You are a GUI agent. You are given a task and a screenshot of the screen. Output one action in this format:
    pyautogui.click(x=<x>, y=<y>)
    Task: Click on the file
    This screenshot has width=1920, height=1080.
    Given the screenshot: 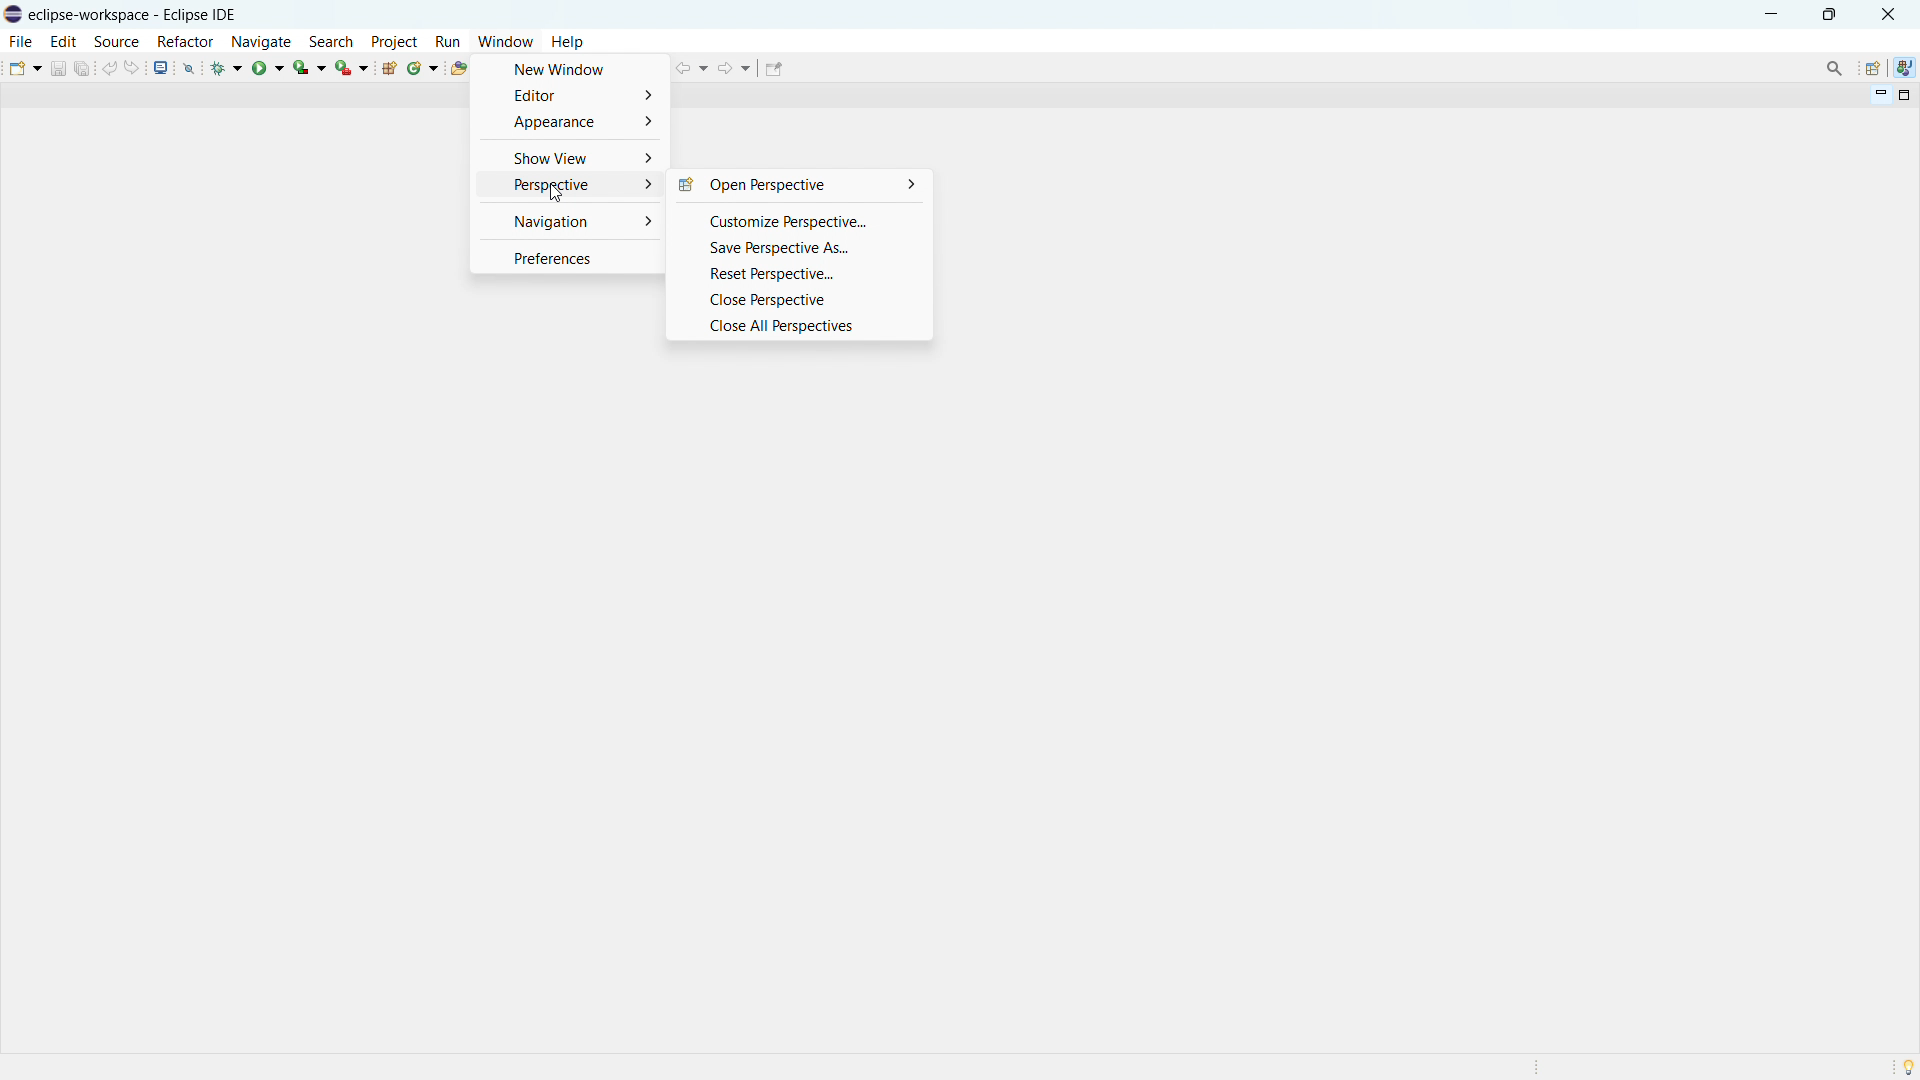 What is the action you would take?
    pyautogui.click(x=22, y=42)
    